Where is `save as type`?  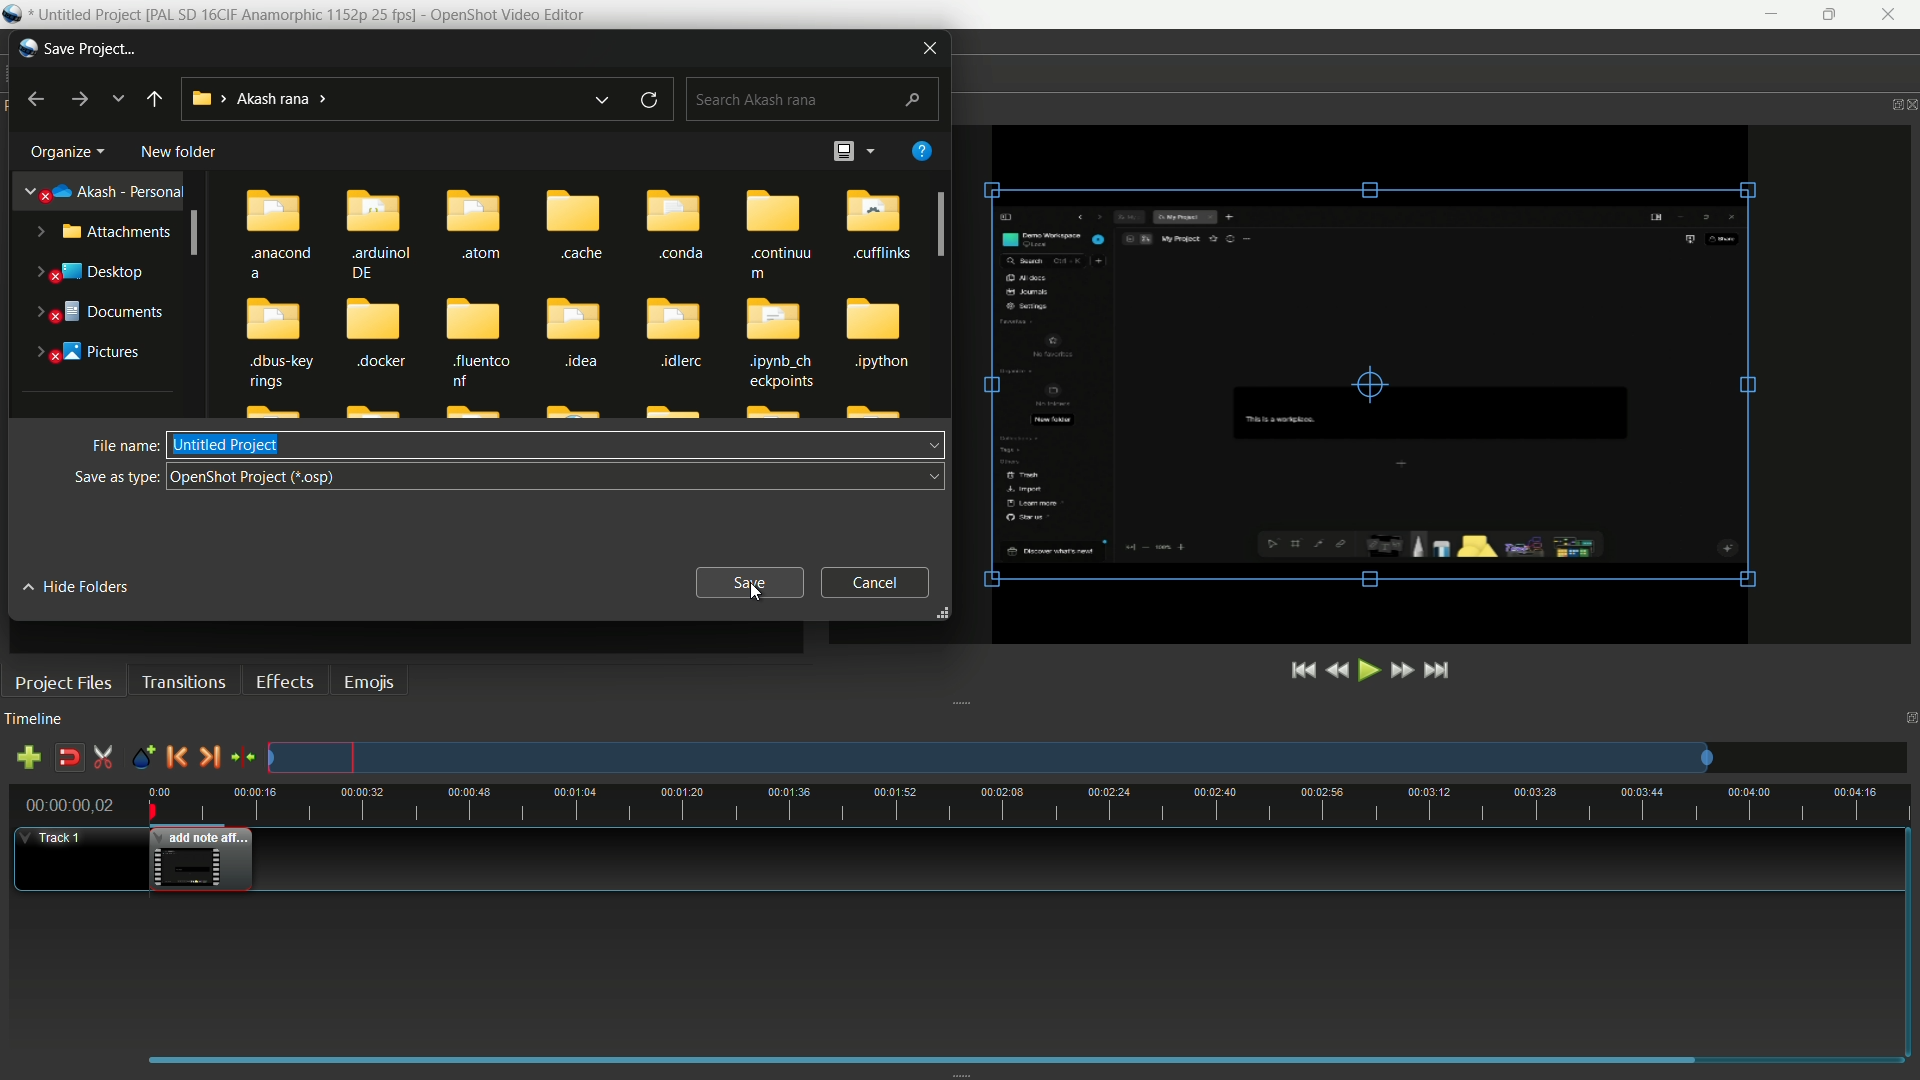
save as type is located at coordinates (116, 476).